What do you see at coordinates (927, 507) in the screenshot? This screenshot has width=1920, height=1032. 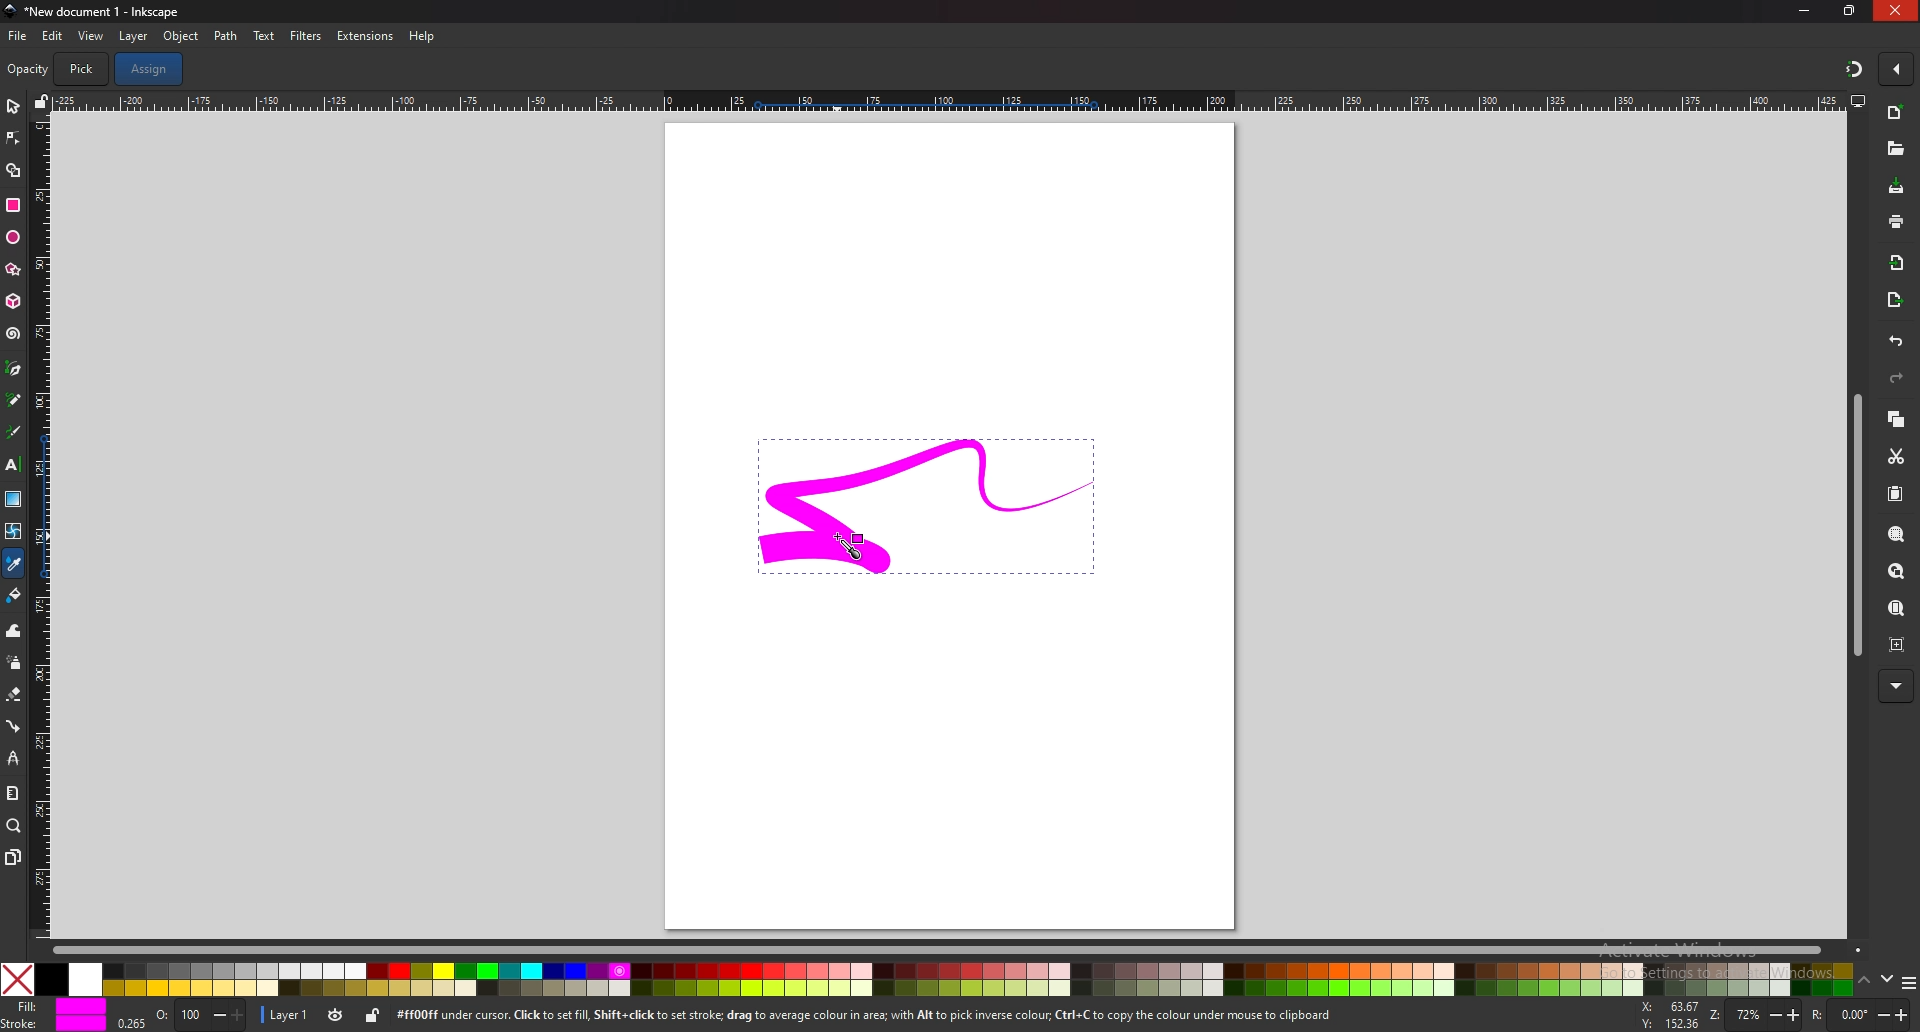 I see `selected drawing` at bounding box center [927, 507].